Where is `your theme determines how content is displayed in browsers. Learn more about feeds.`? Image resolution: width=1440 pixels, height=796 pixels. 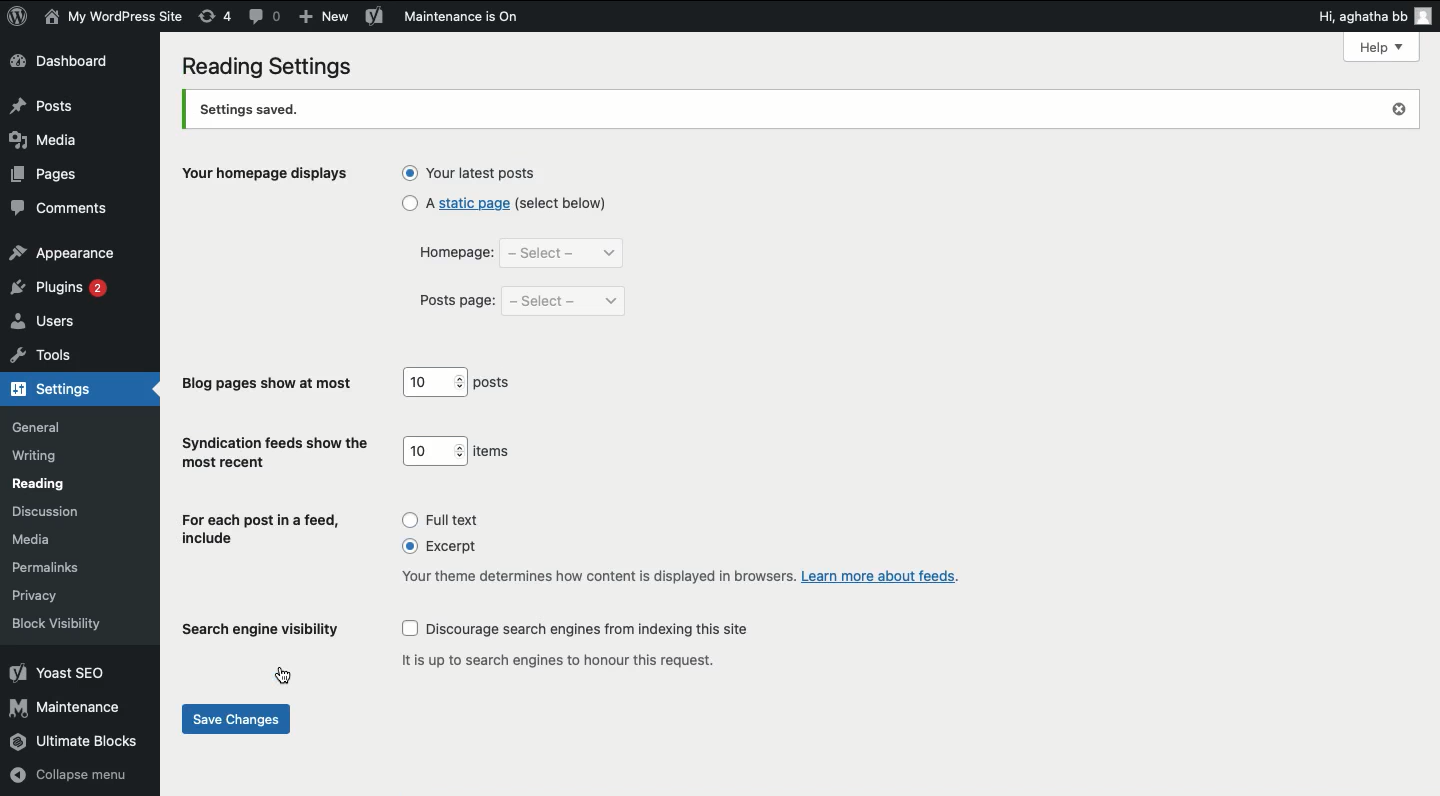 your theme determines how content is displayed in browsers. Learn more about feeds. is located at coordinates (682, 579).